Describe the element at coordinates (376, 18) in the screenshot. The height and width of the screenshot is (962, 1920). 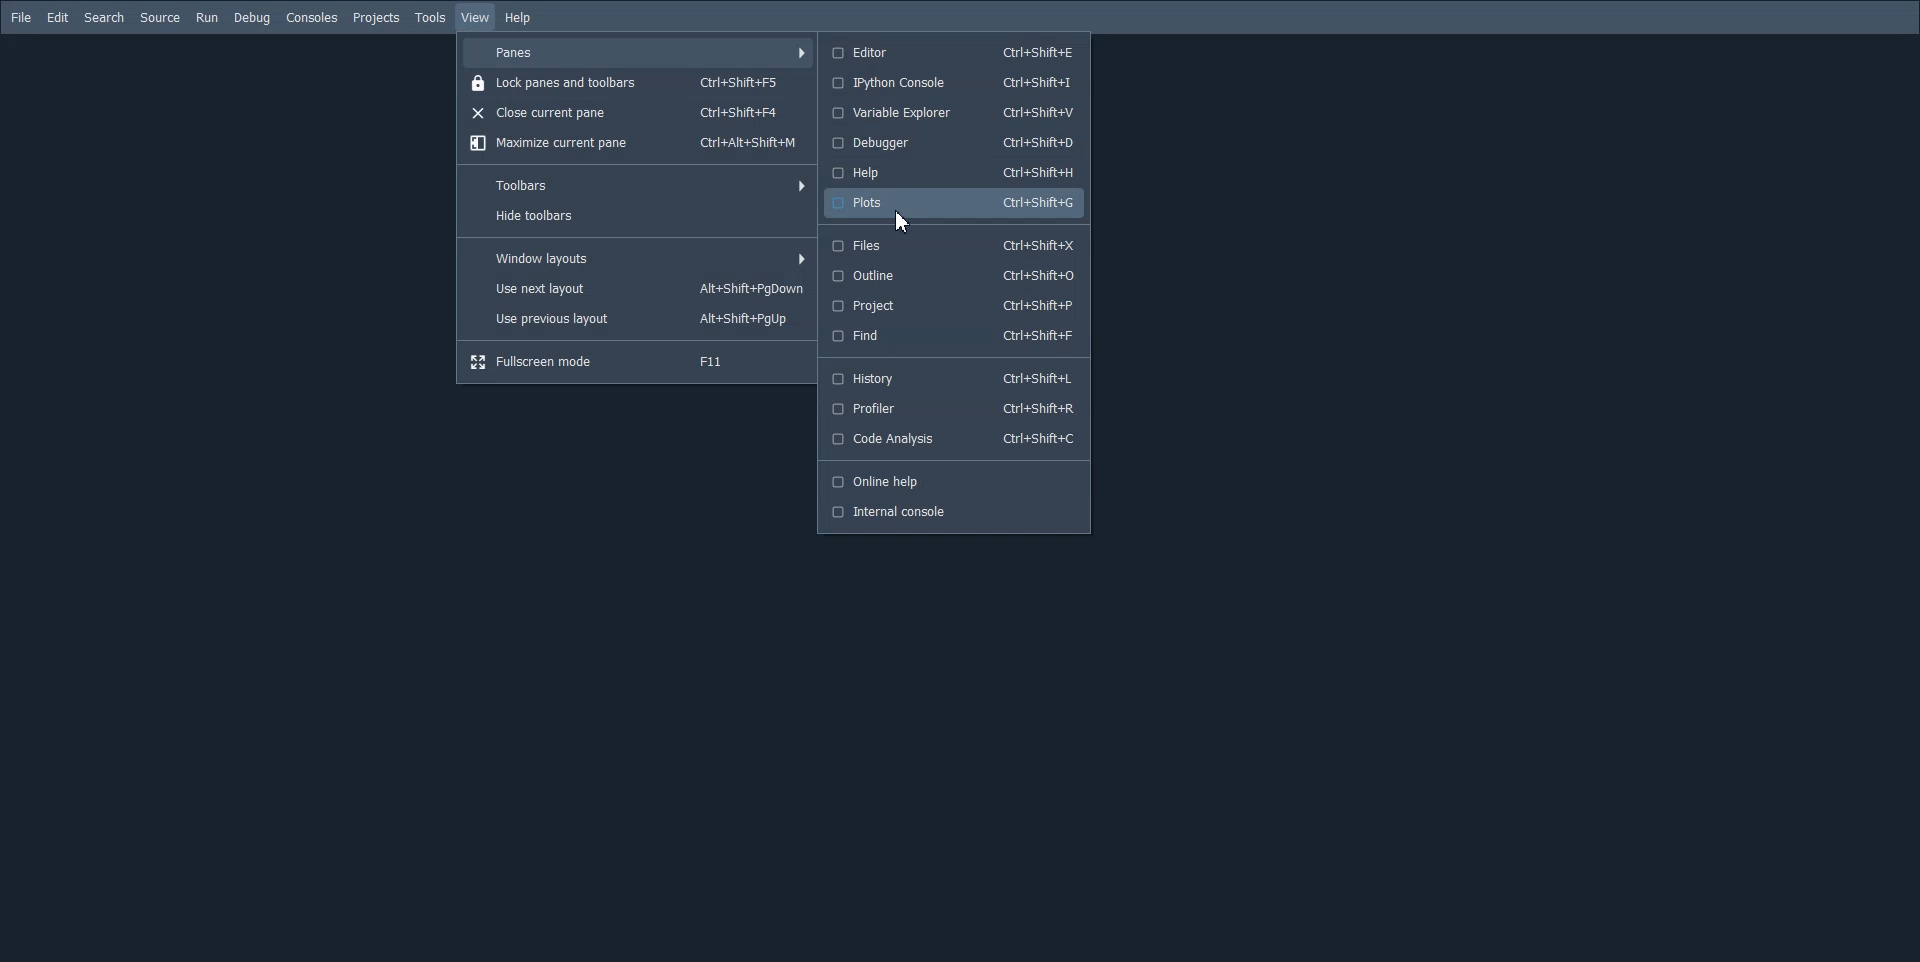
I see `Projects` at that location.